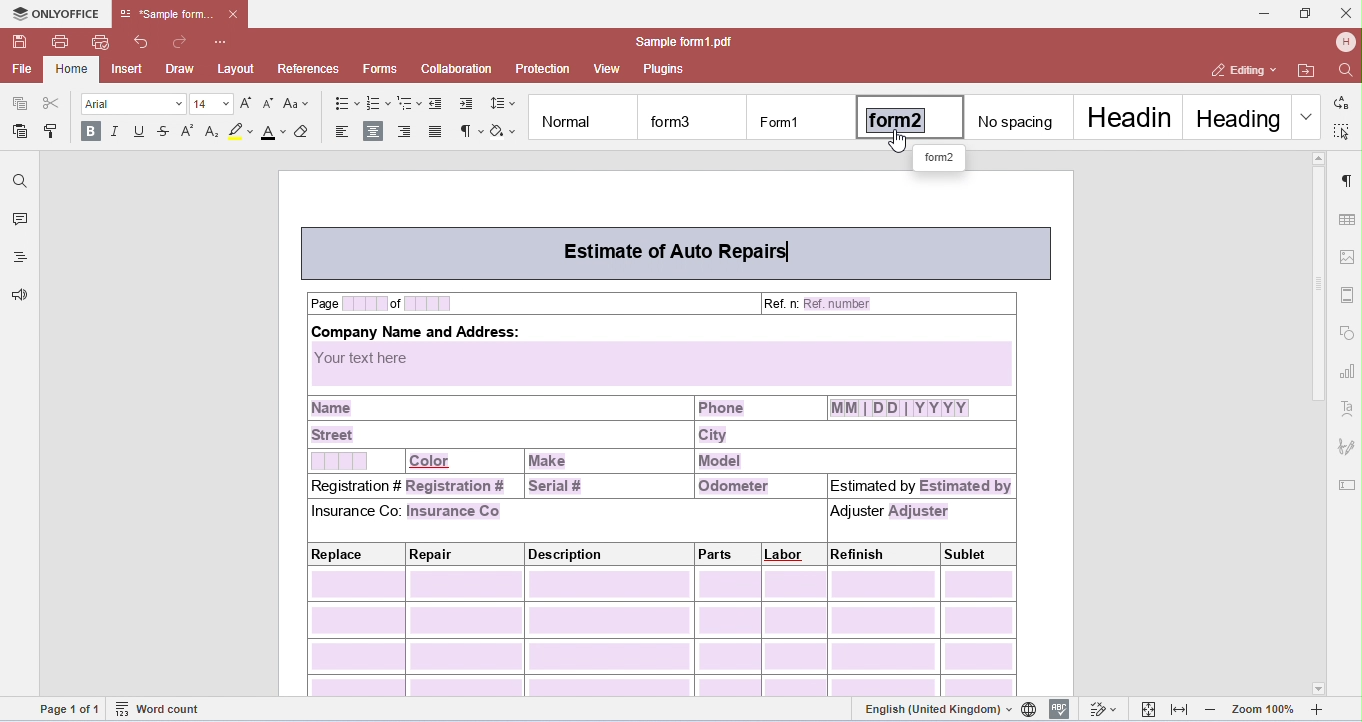 The width and height of the screenshot is (1362, 722). What do you see at coordinates (167, 14) in the screenshot?
I see `tab name` at bounding box center [167, 14].